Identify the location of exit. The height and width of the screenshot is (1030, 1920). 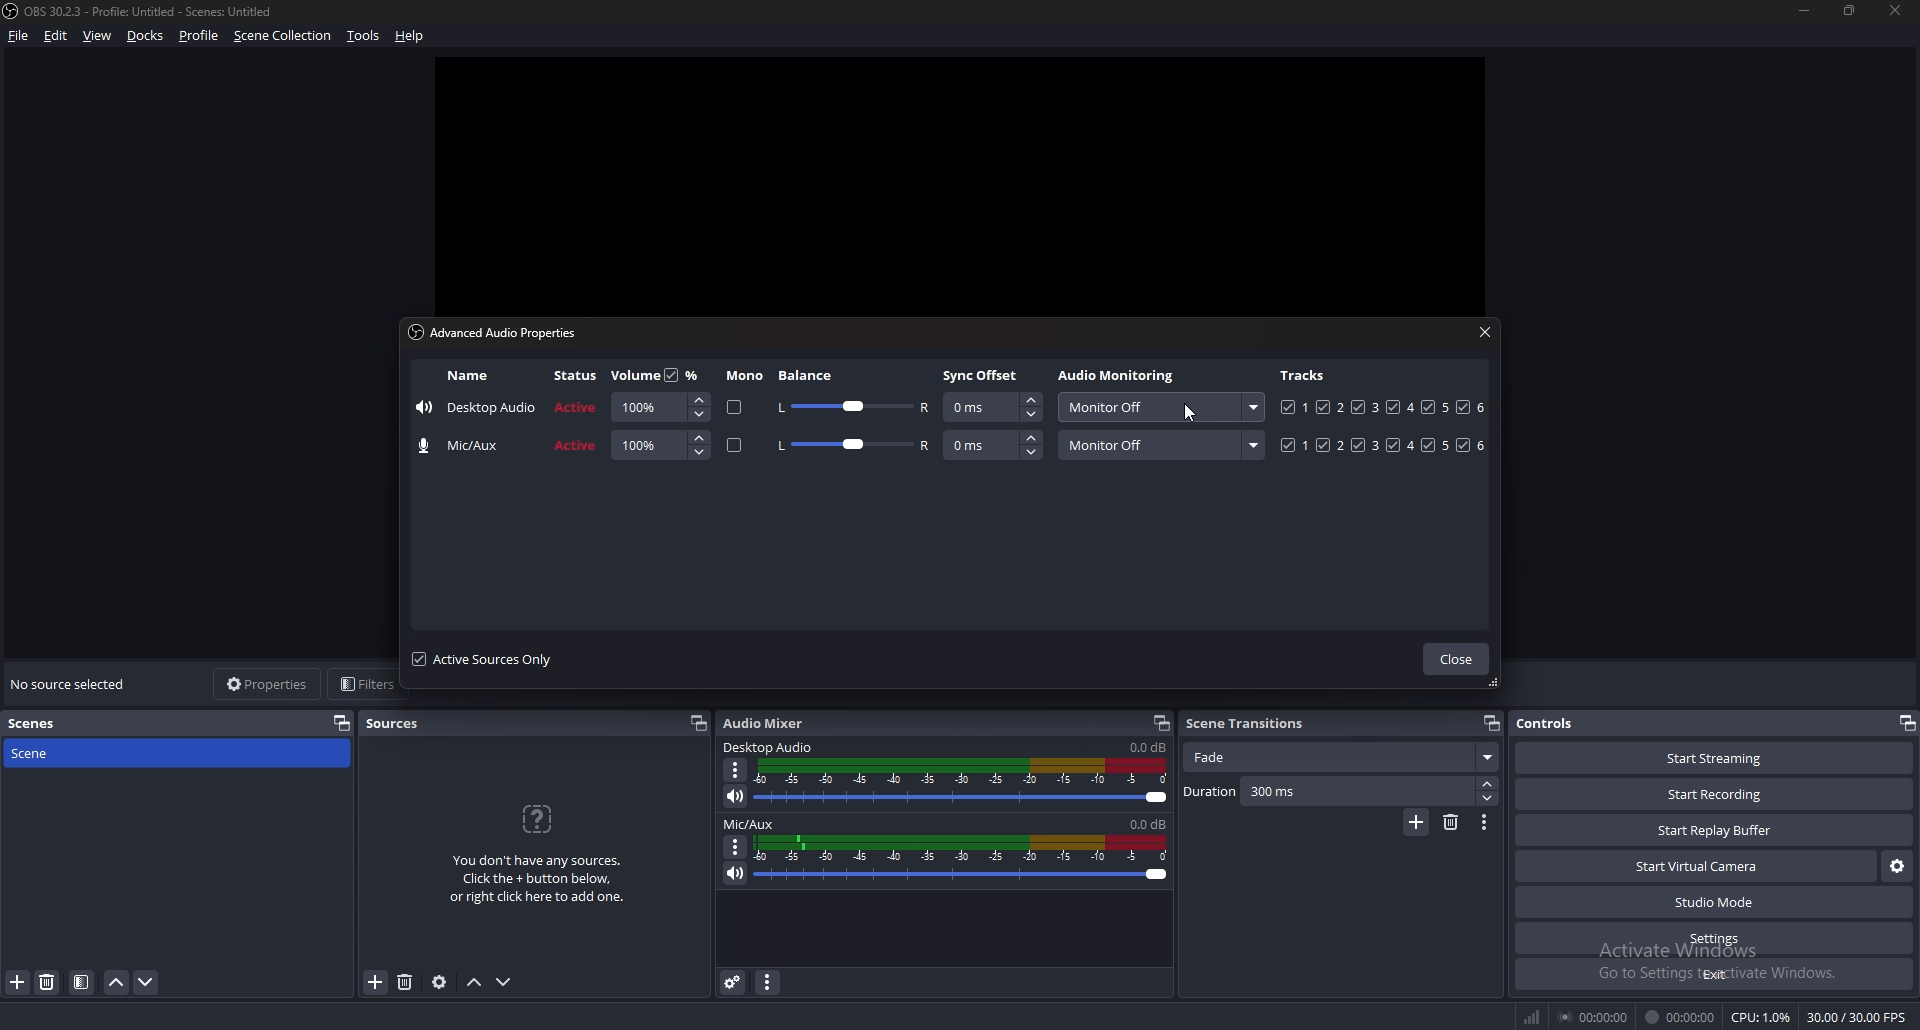
(1712, 974).